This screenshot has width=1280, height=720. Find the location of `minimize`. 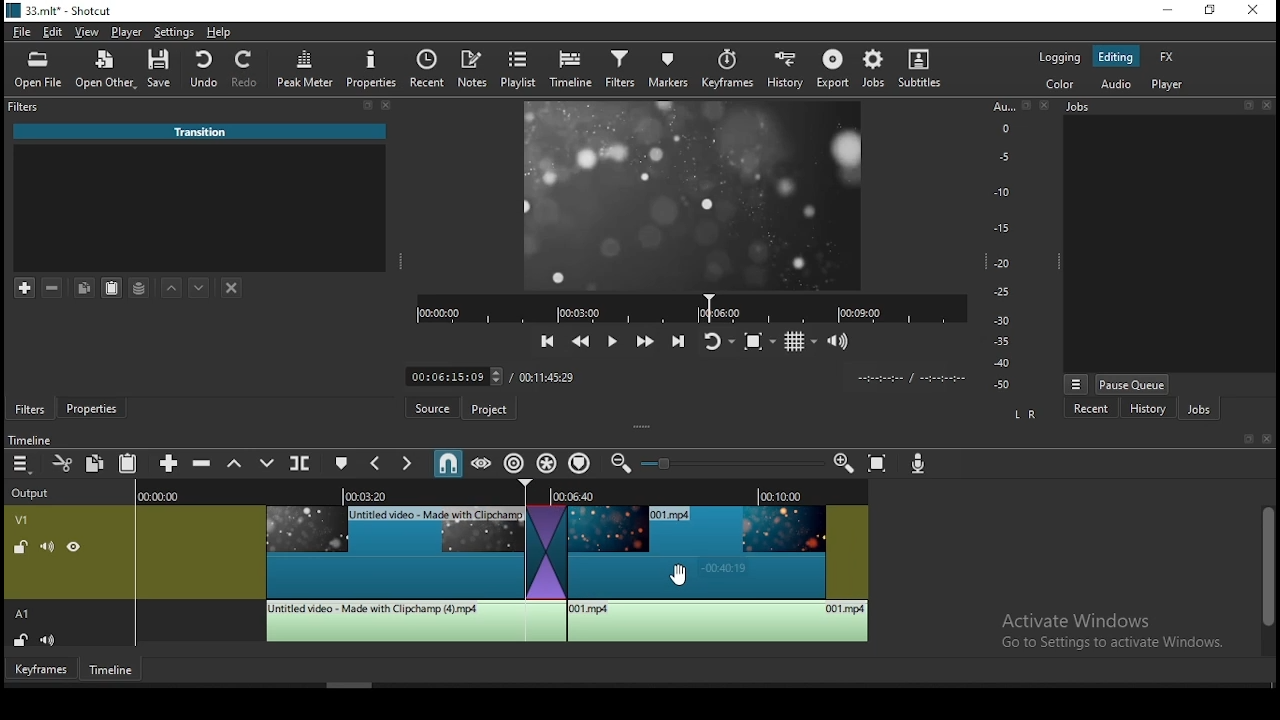

minimize is located at coordinates (1167, 10).